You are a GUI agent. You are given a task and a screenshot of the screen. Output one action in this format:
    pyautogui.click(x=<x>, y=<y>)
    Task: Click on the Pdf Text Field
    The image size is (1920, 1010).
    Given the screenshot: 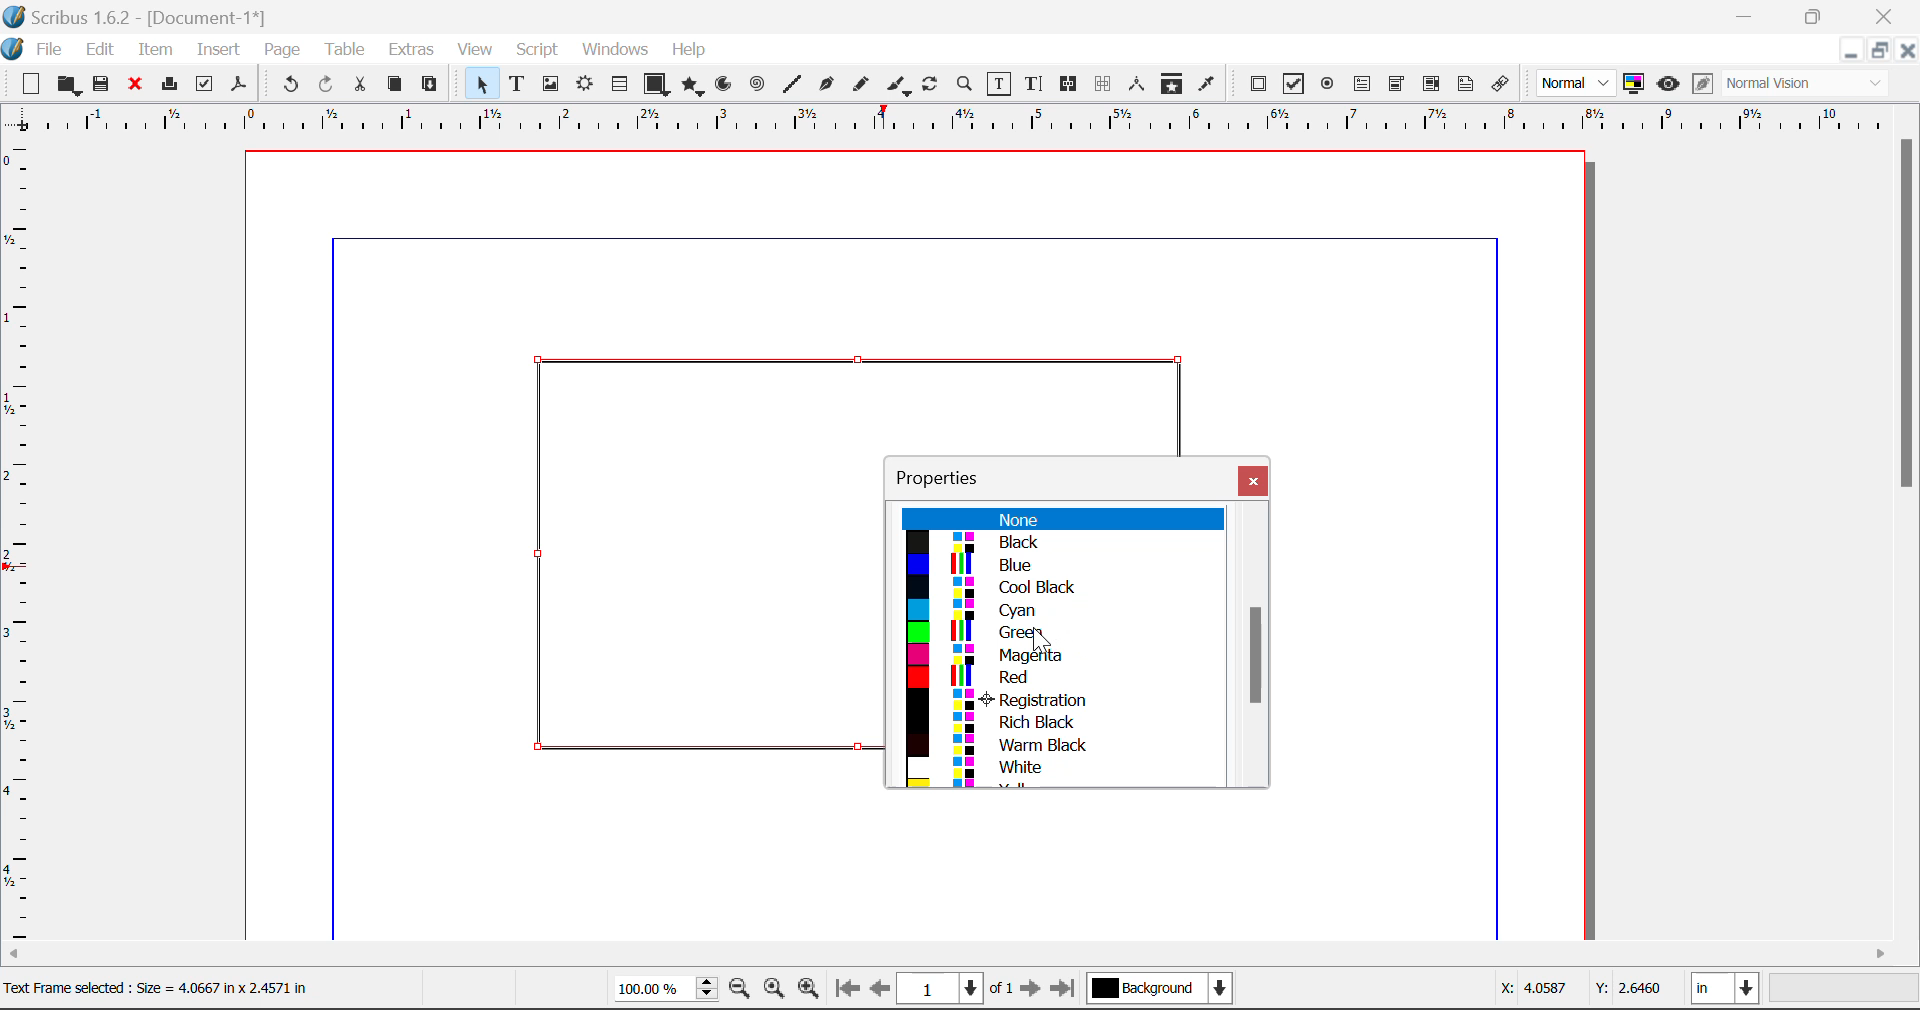 What is the action you would take?
    pyautogui.click(x=1363, y=82)
    